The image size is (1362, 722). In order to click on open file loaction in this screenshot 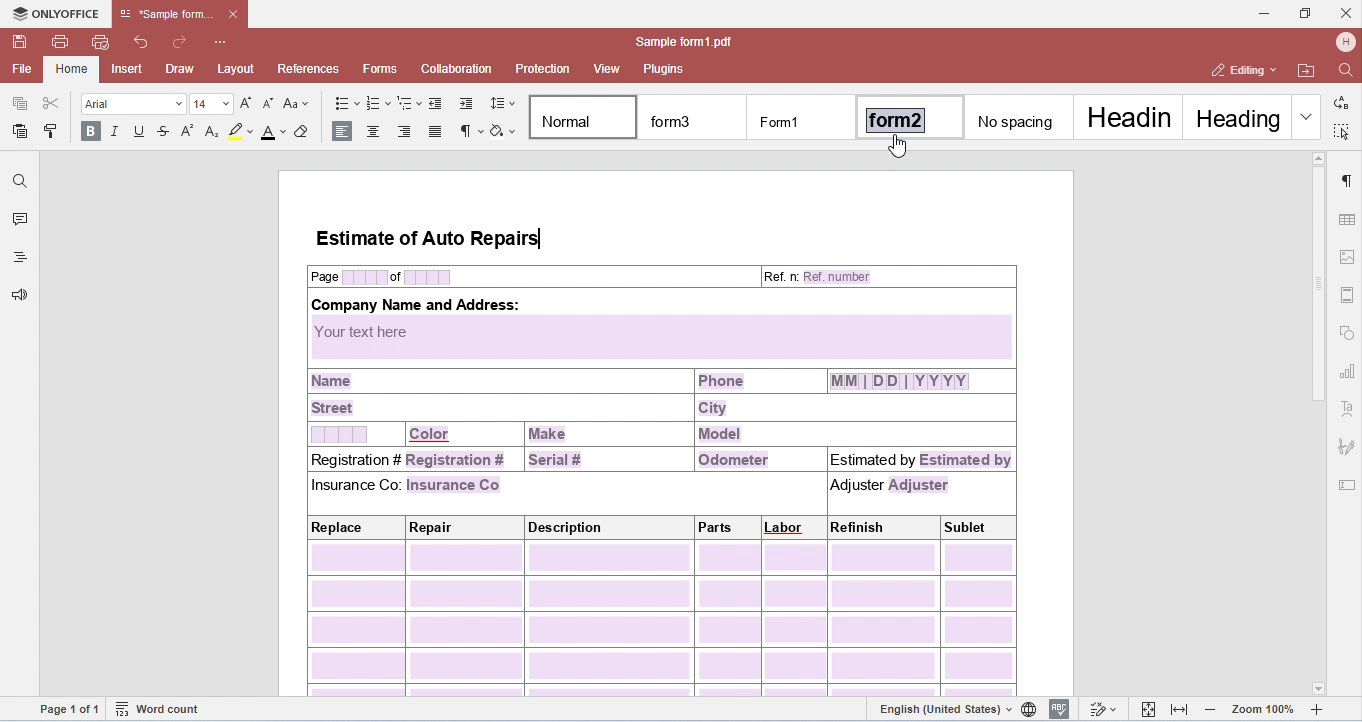, I will do `click(1306, 71)`.